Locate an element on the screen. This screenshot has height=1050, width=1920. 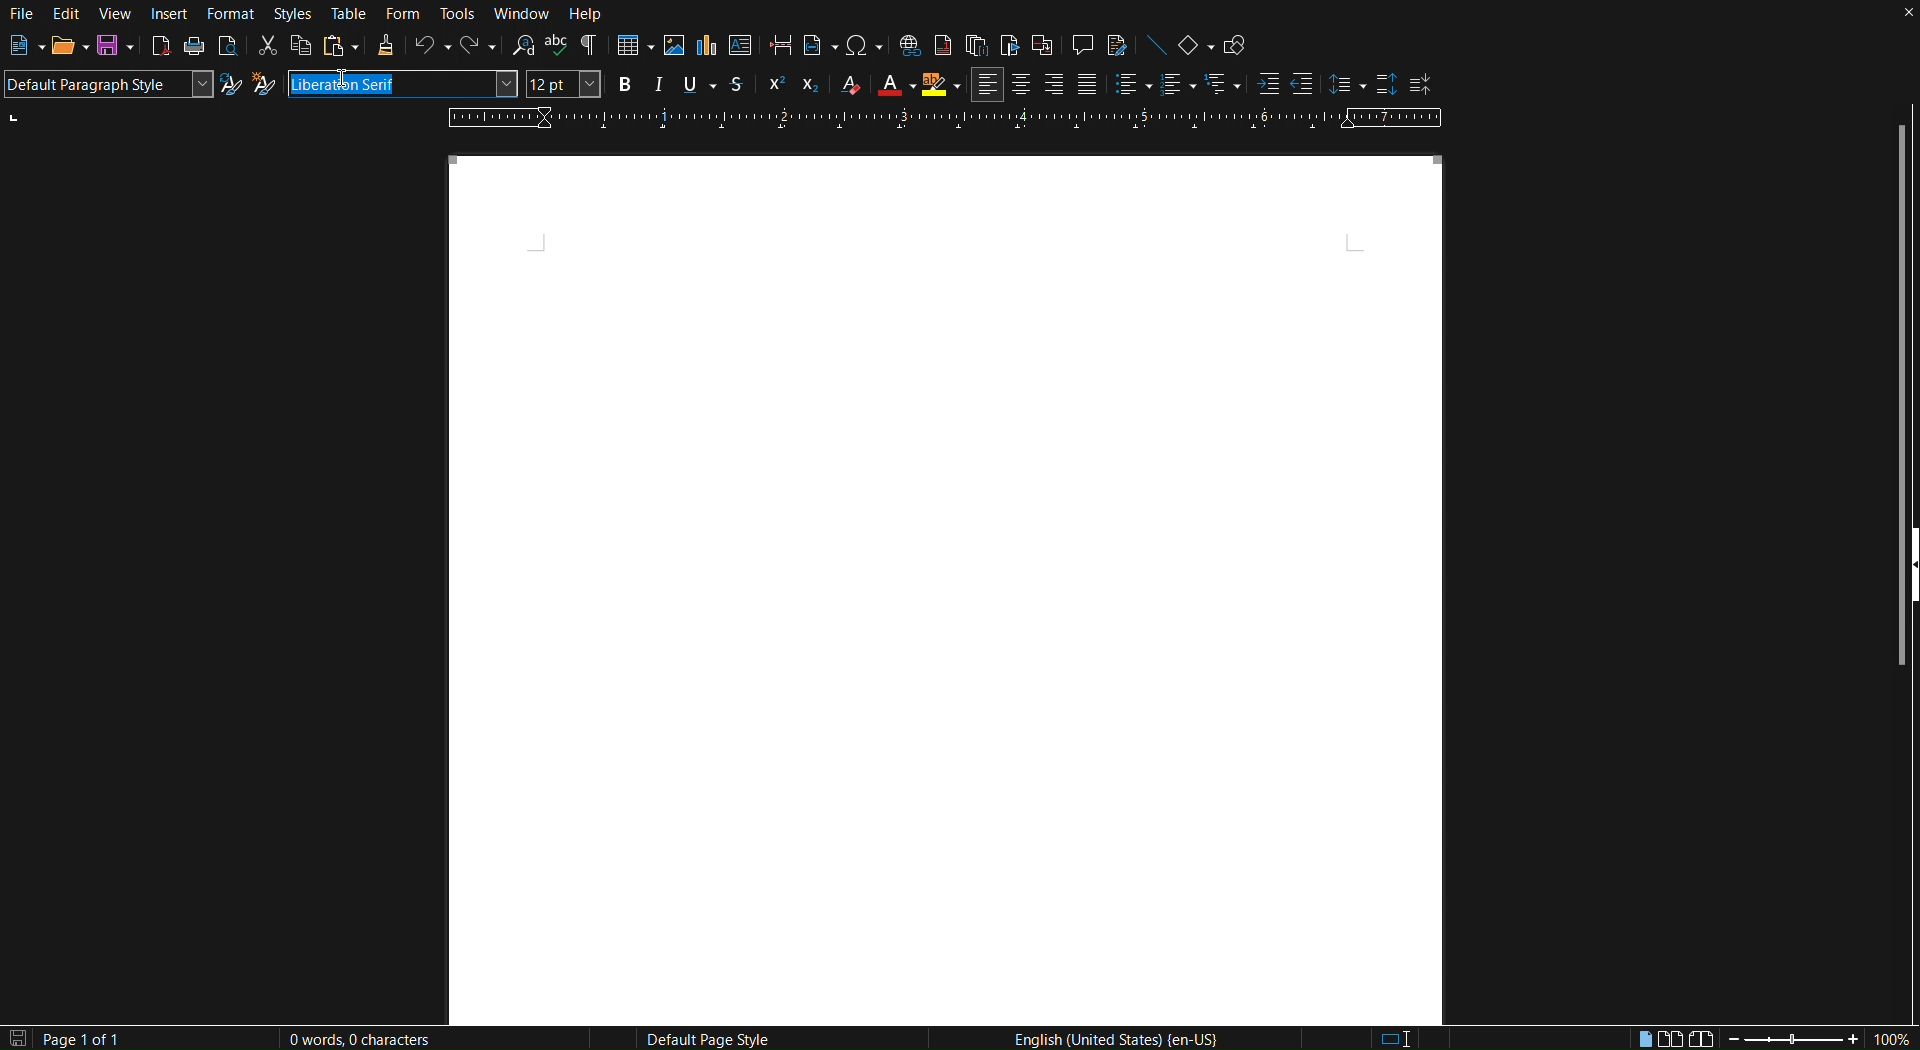
Font size - 12pt is located at coordinates (562, 84).